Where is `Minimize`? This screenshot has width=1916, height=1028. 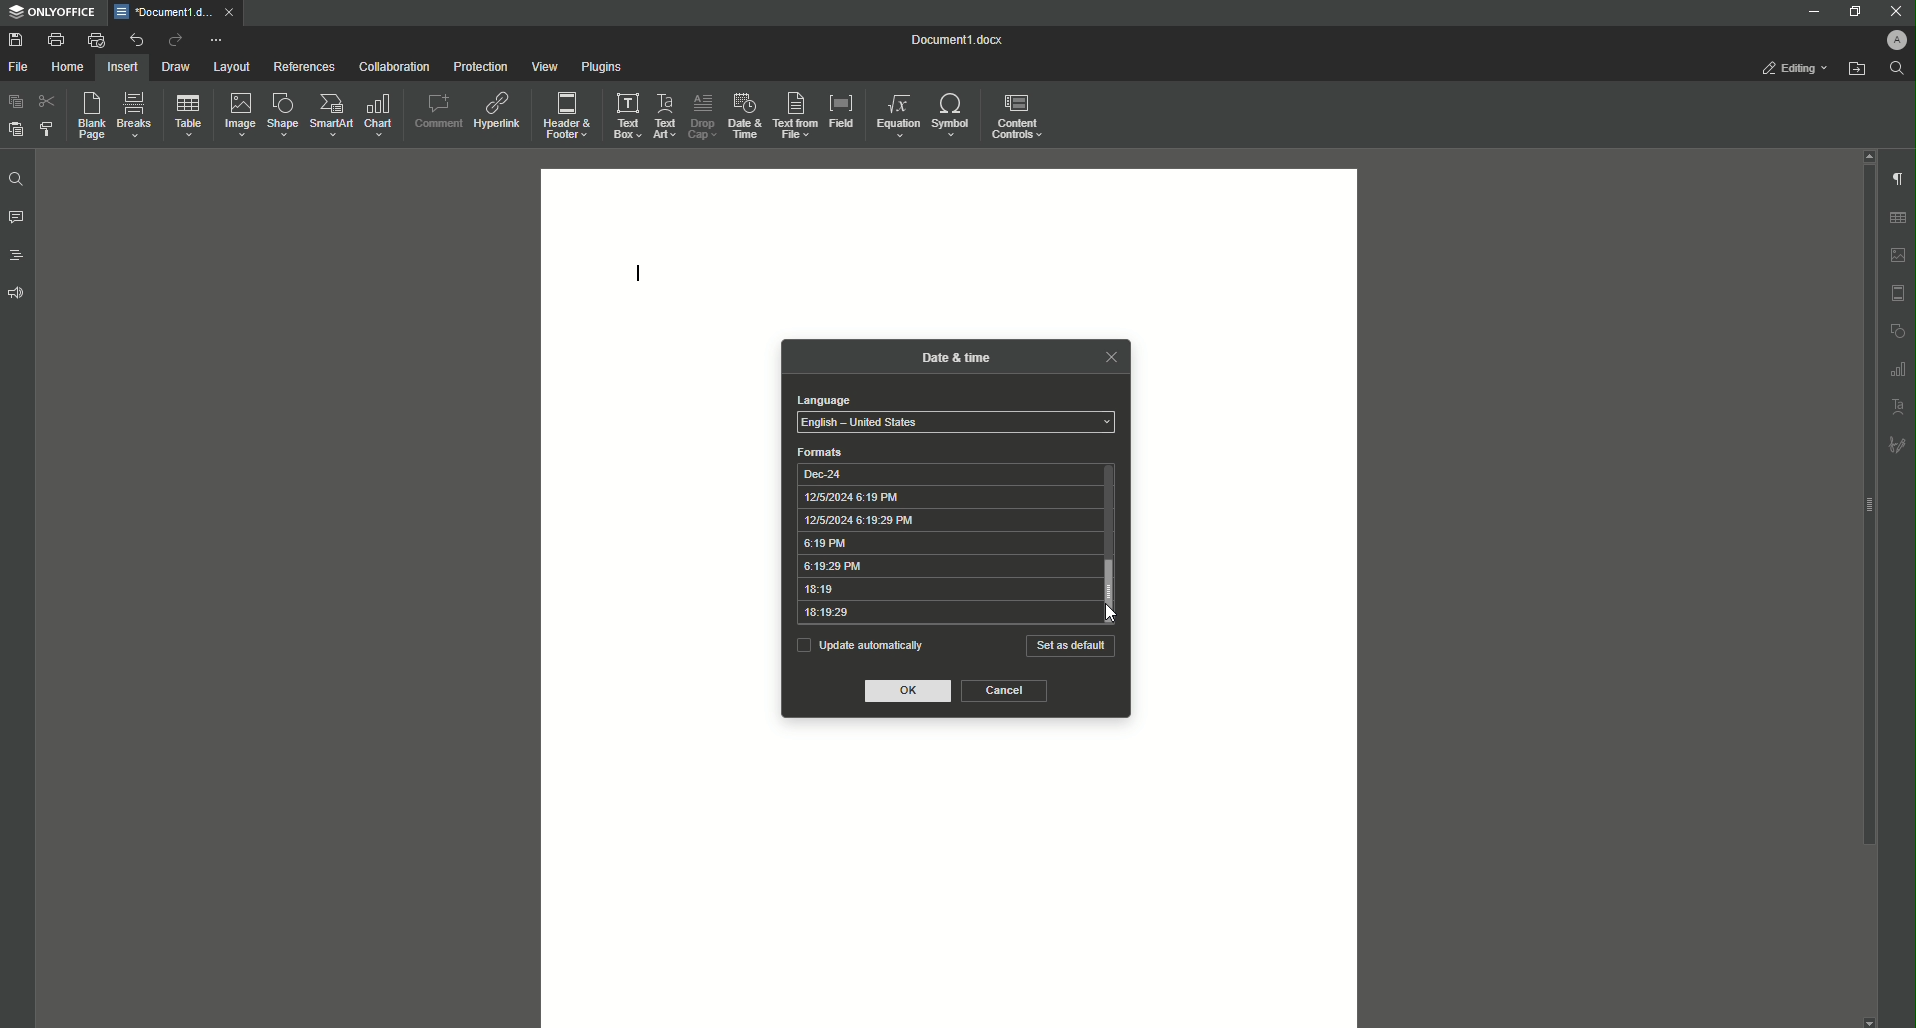
Minimize is located at coordinates (1811, 11).